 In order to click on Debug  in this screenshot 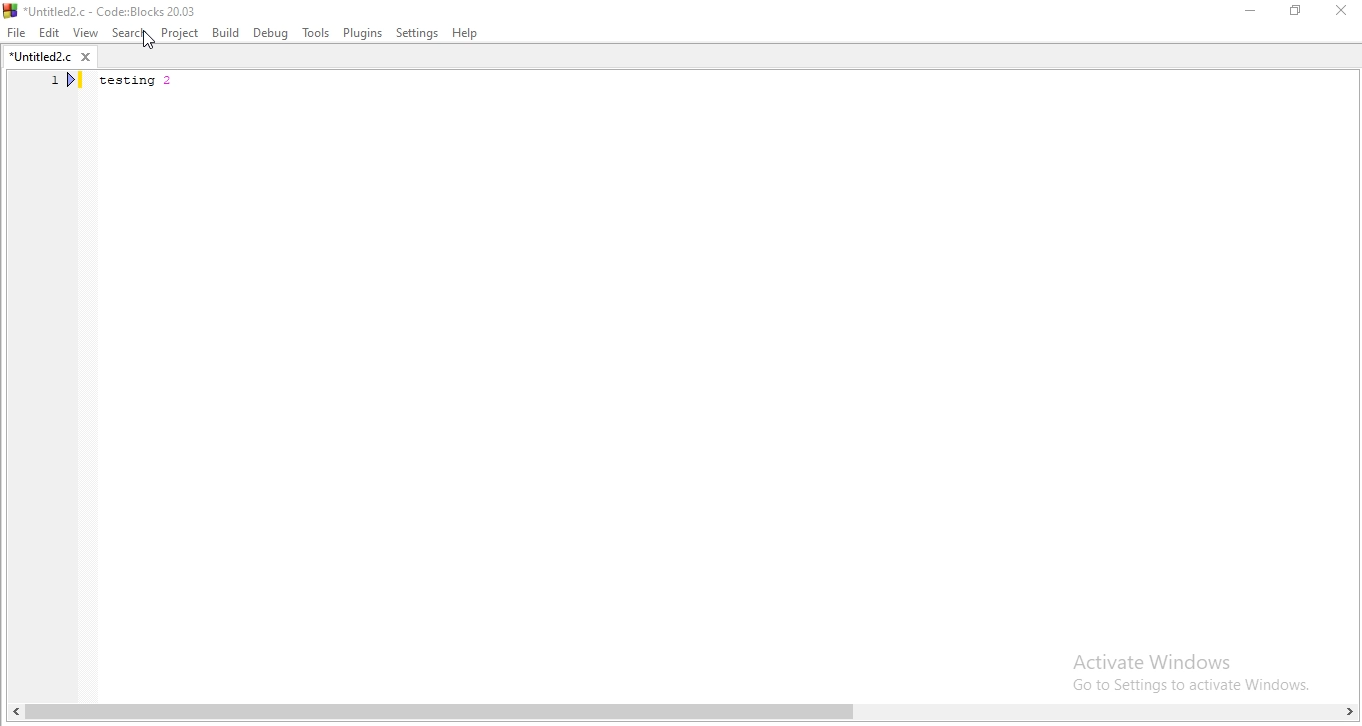, I will do `click(271, 31)`.